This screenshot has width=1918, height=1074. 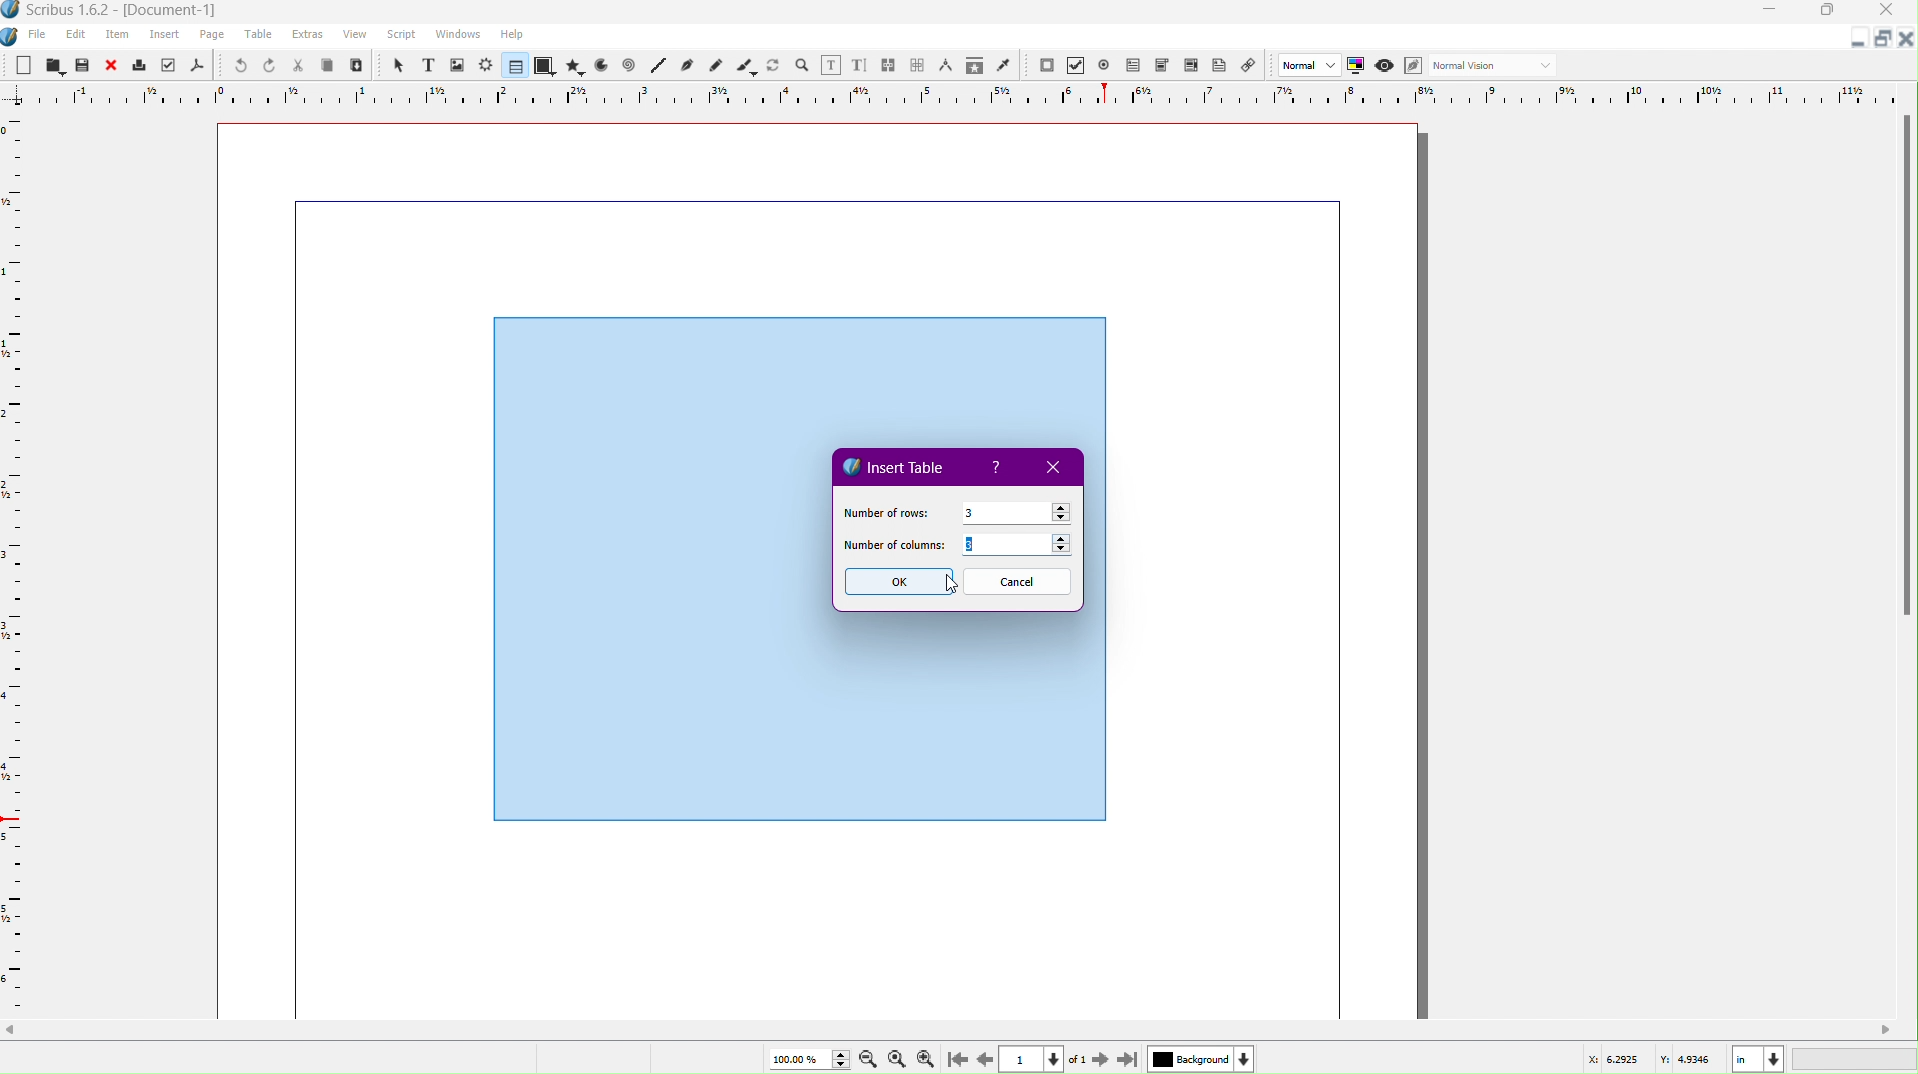 What do you see at coordinates (1497, 66) in the screenshot?
I see `Select the visual appearance of the display` at bounding box center [1497, 66].